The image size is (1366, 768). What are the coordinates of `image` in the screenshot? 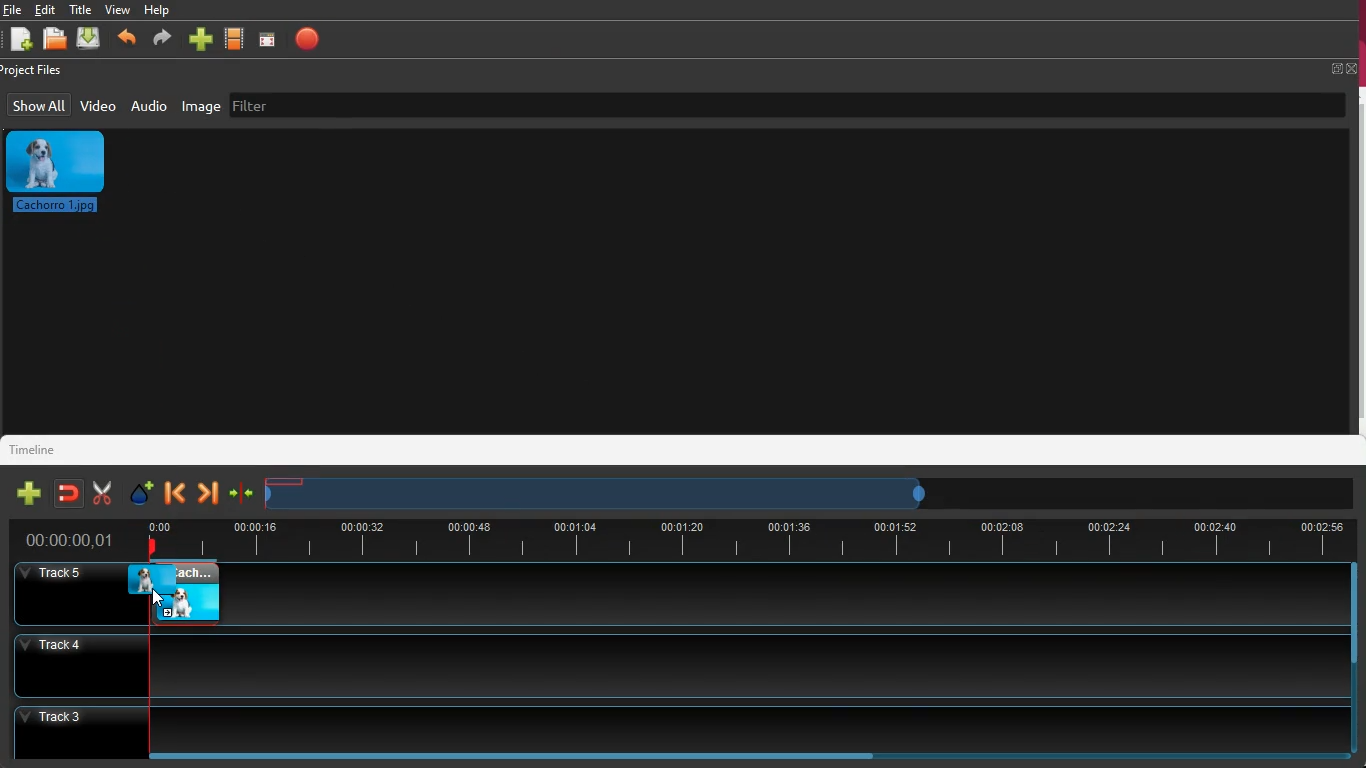 It's located at (60, 174).